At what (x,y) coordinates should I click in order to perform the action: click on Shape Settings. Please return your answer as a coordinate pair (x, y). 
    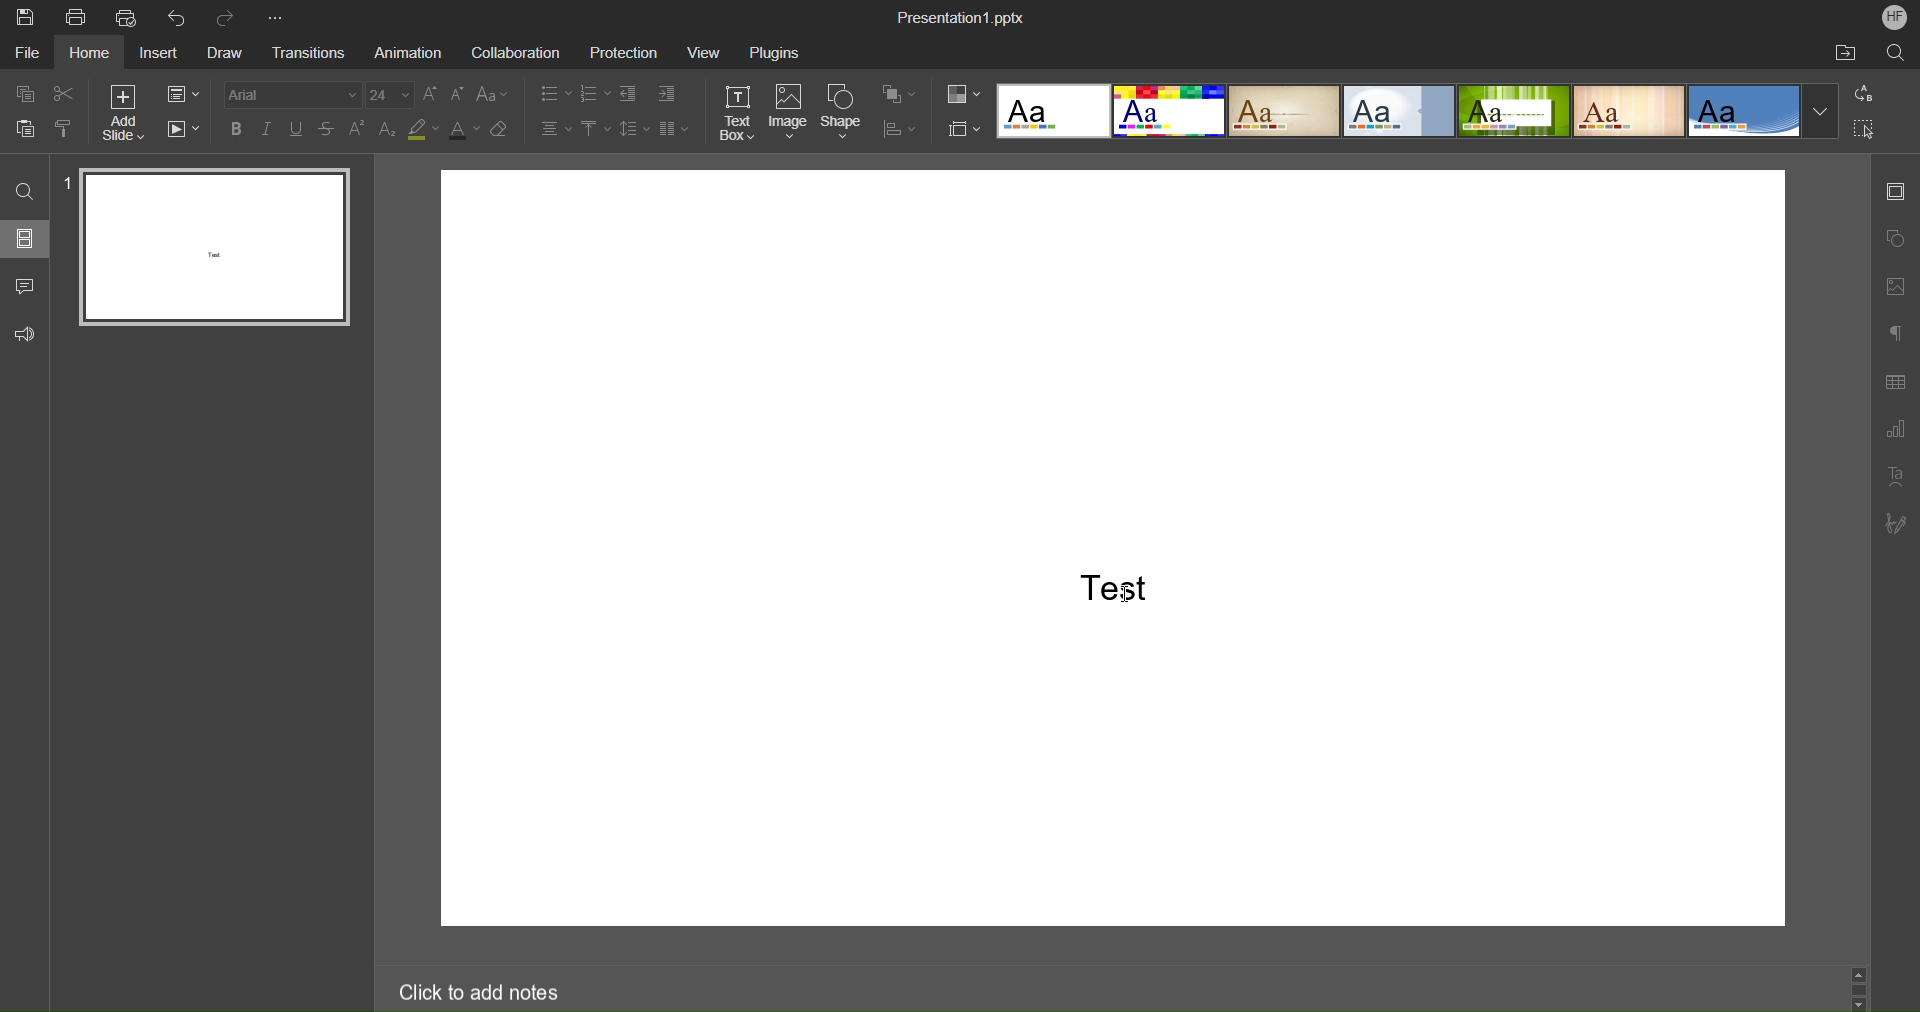
    Looking at the image, I should click on (1895, 239).